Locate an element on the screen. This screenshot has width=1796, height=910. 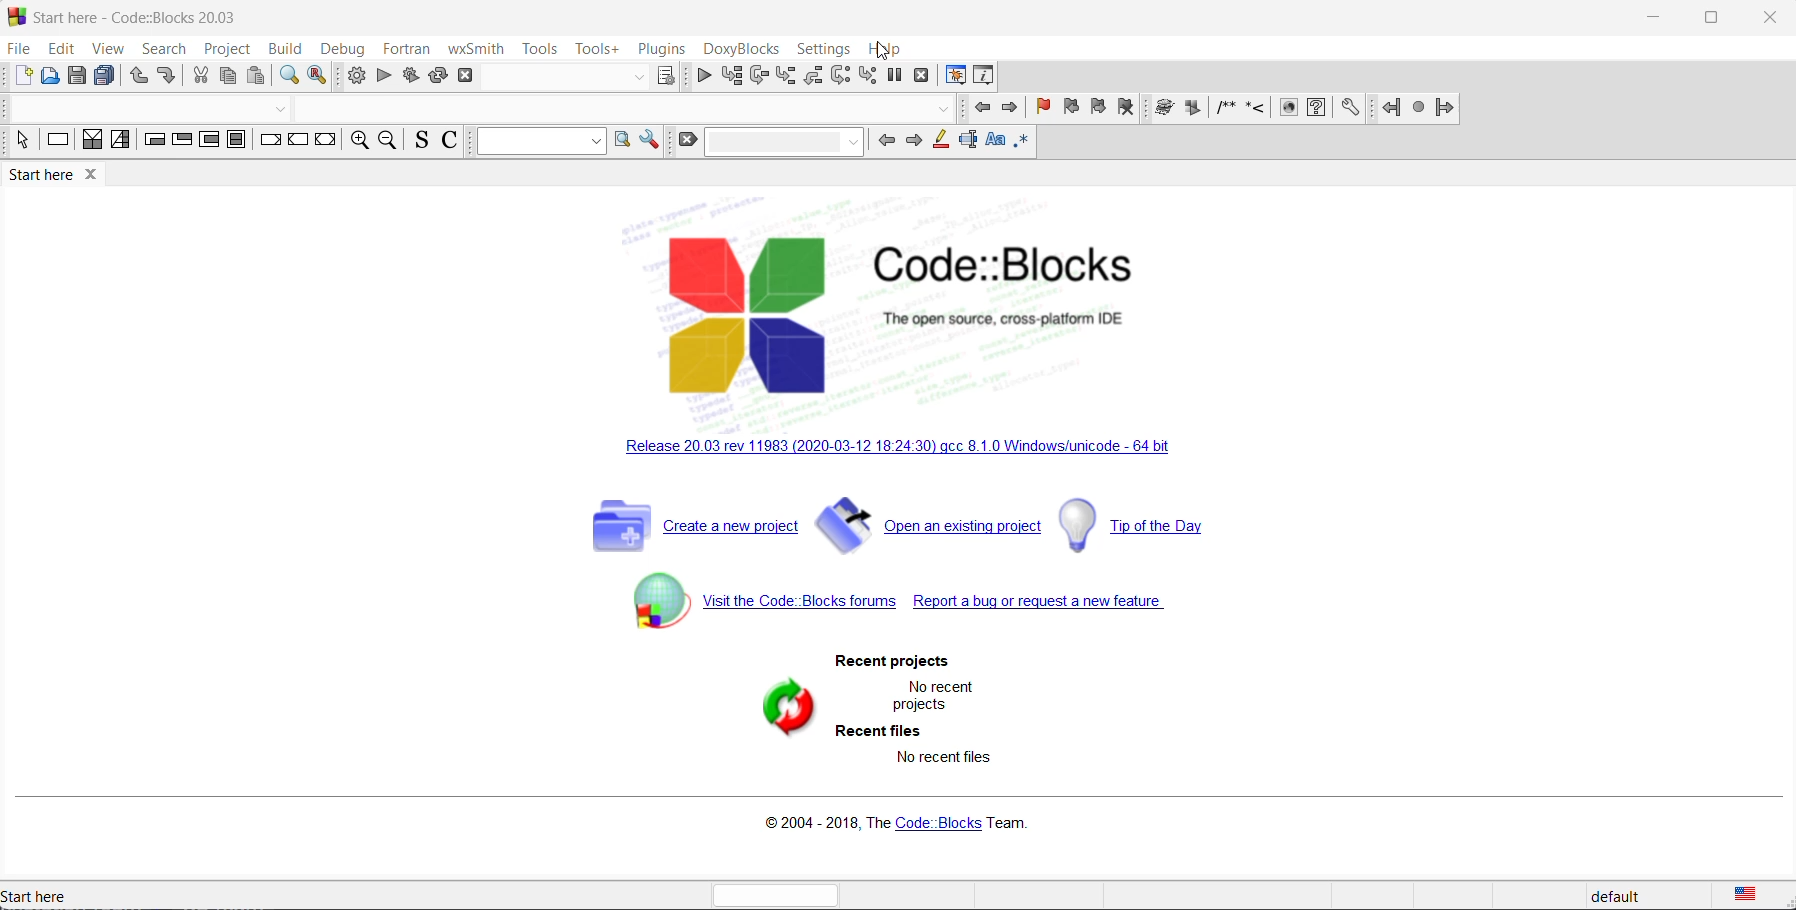
return instruction is located at coordinates (327, 142).